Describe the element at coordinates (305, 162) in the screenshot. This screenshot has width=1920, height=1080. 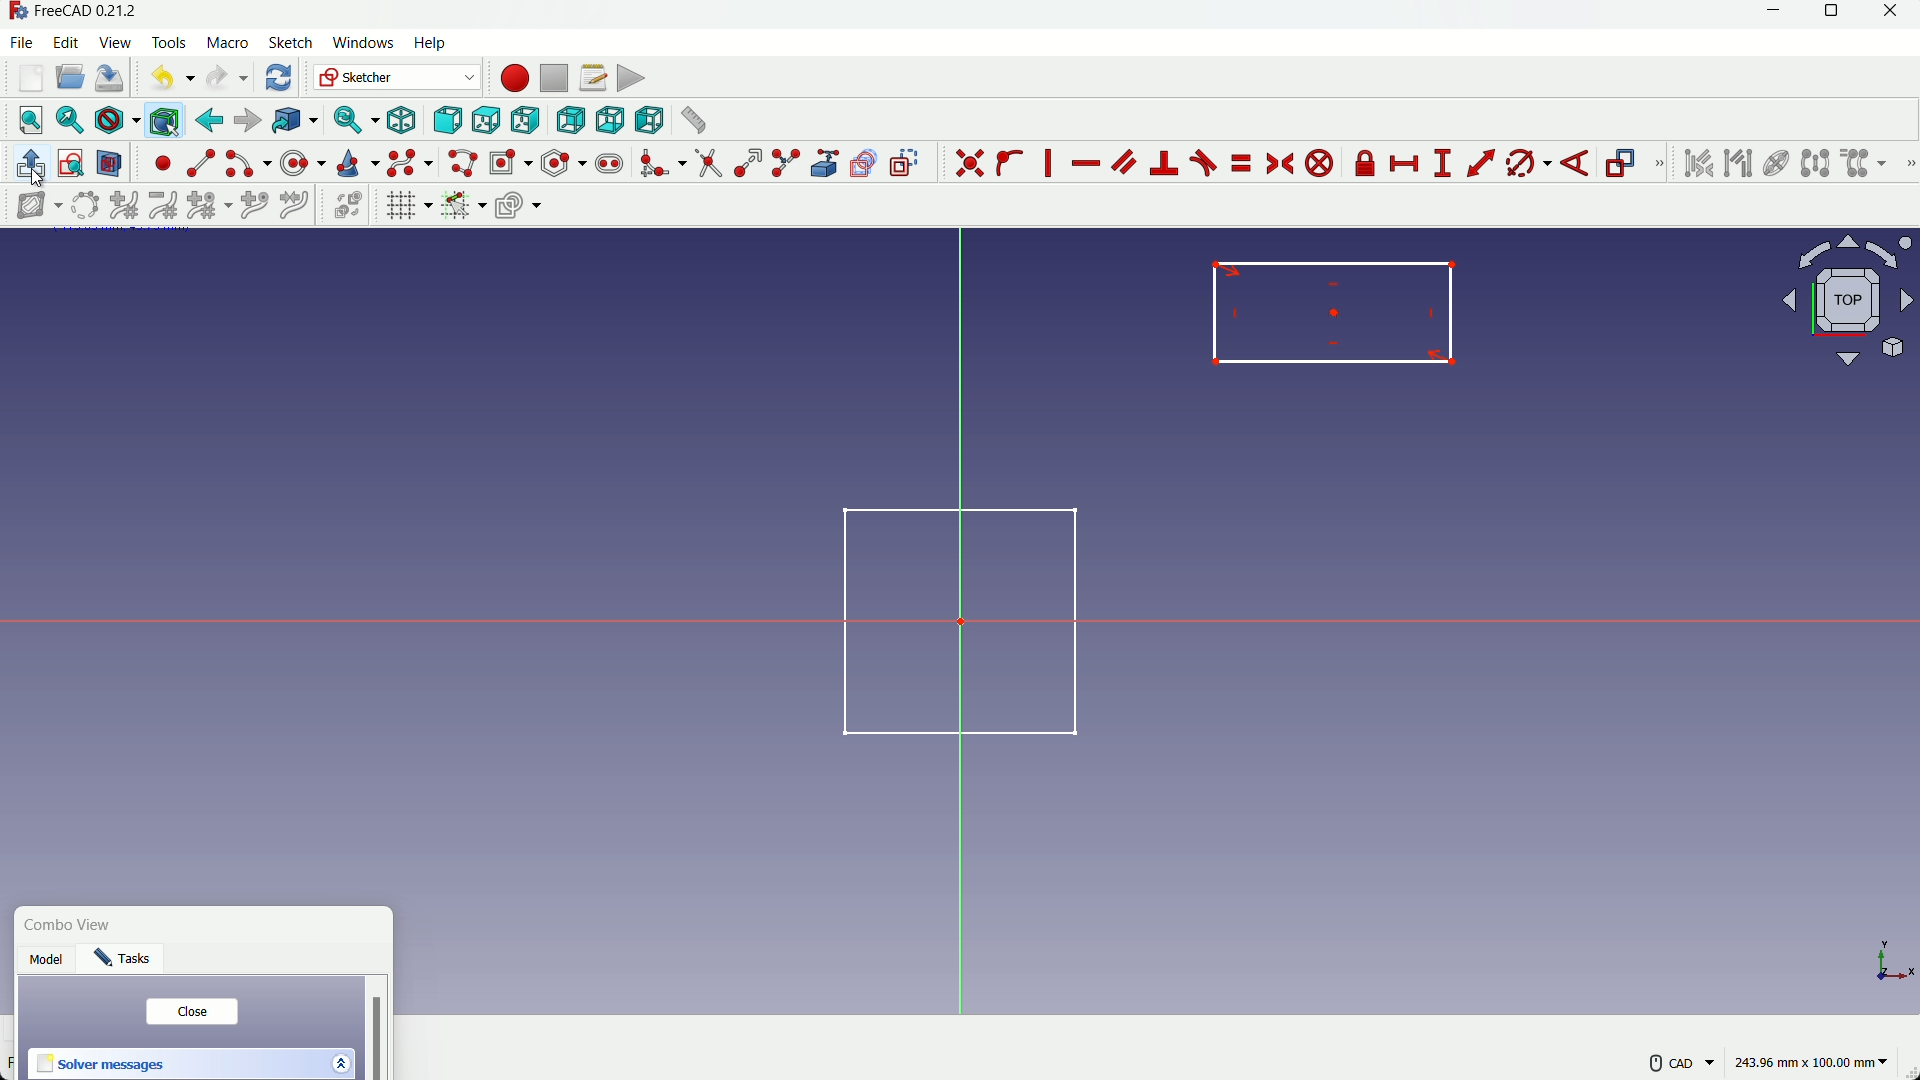
I see `create circle` at that location.